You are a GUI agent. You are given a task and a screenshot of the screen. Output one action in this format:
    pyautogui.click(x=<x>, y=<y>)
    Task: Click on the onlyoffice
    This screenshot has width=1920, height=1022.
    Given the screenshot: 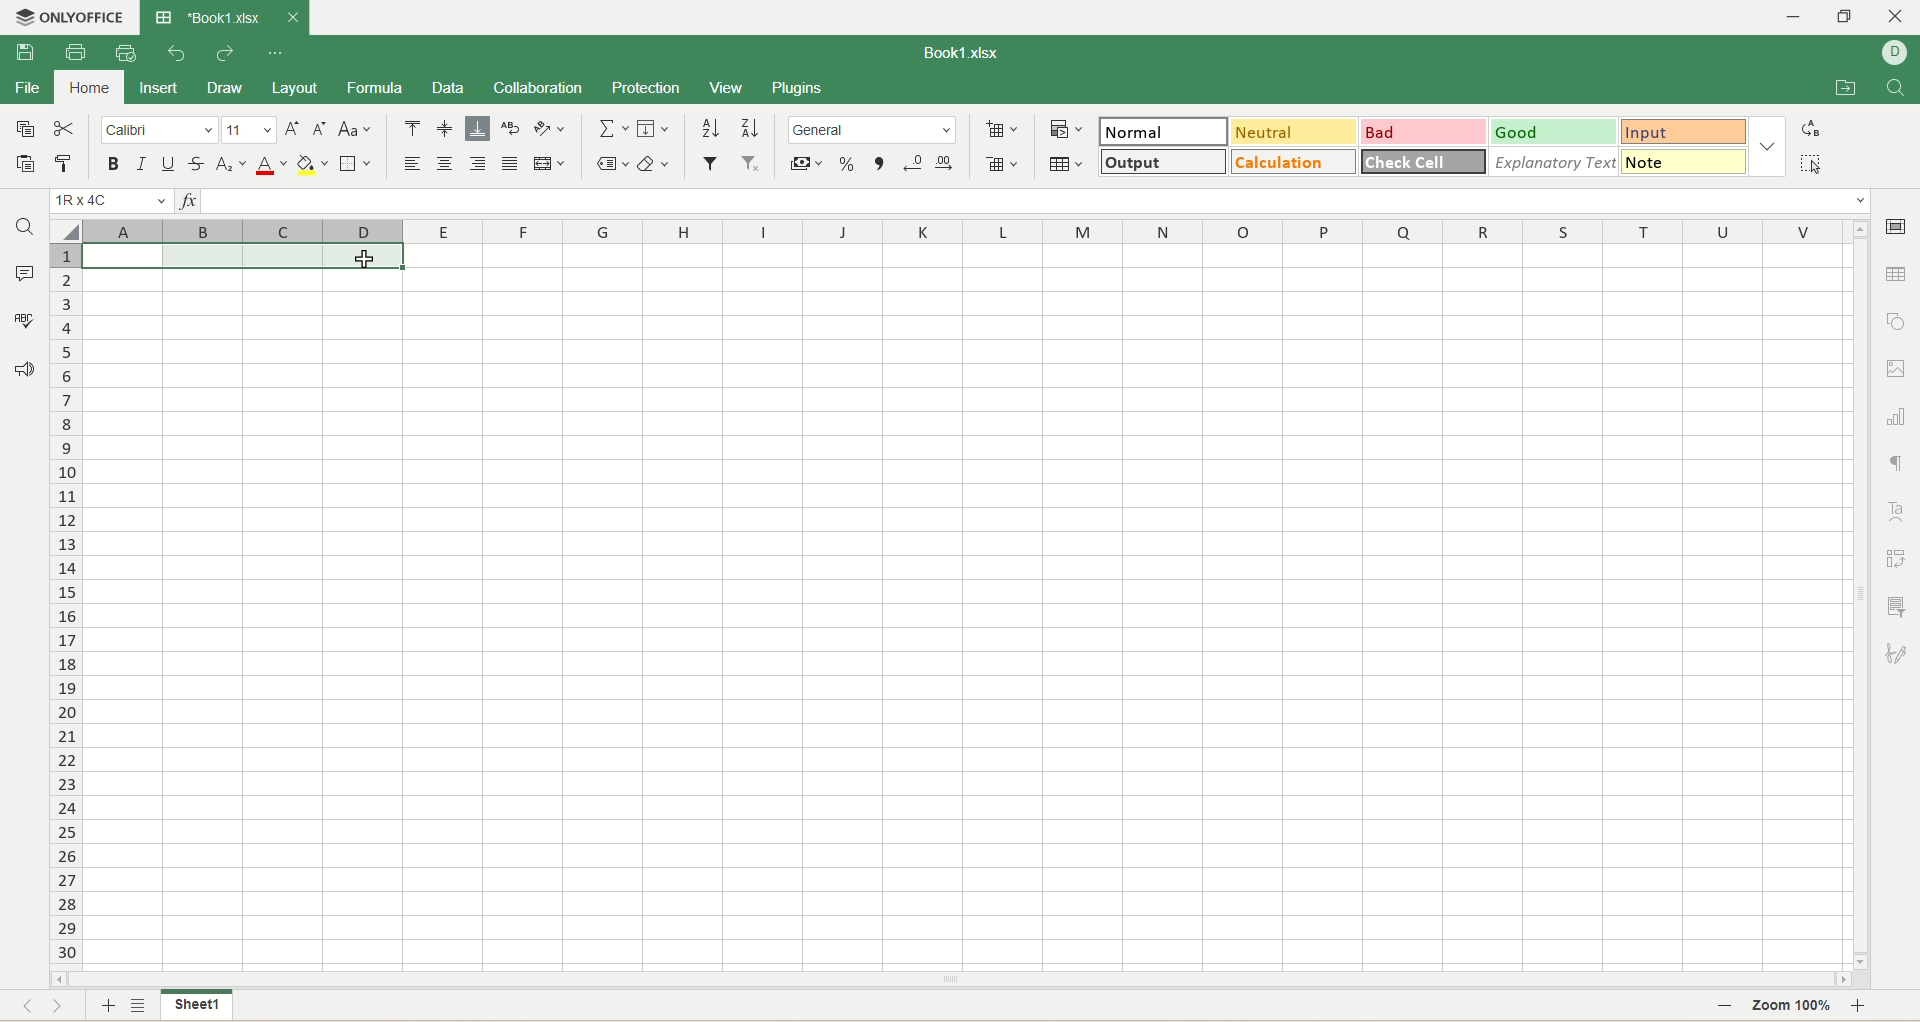 What is the action you would take?
    pyautogui.click(x=70, y=18)
    